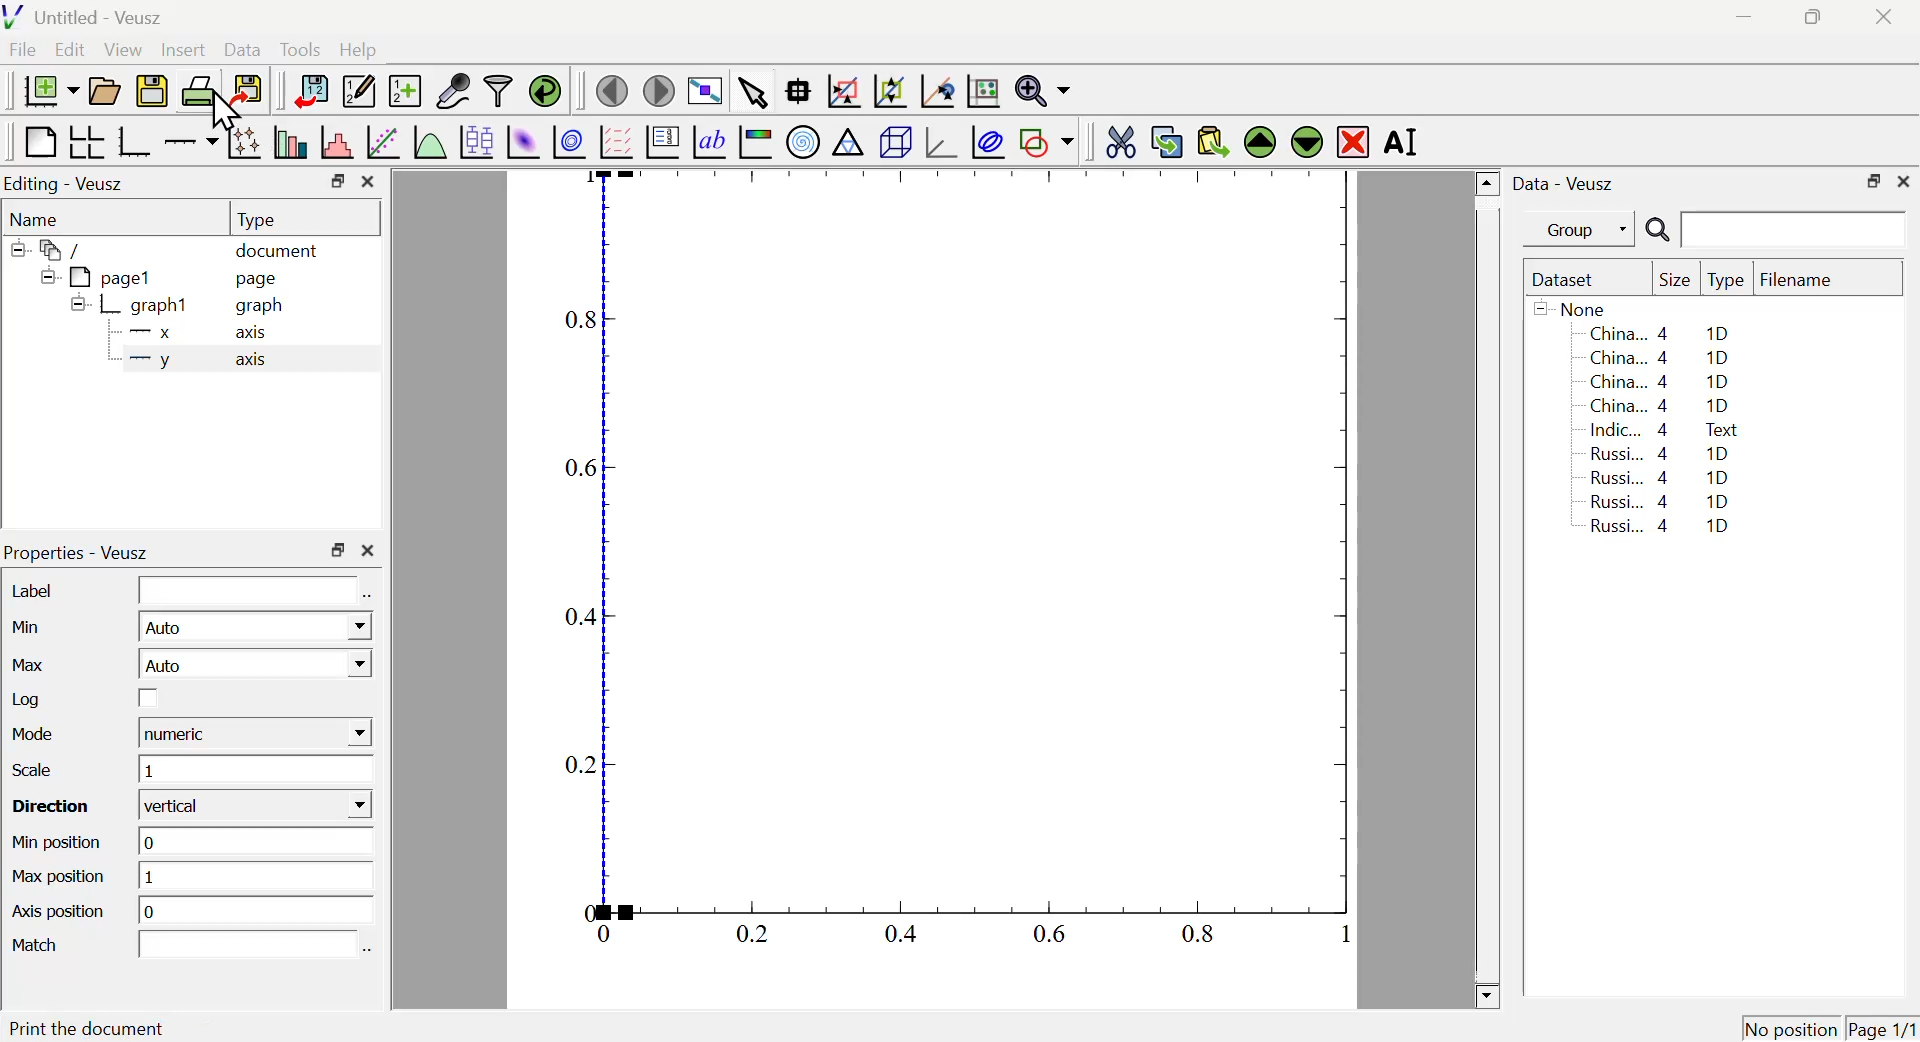 Image resolution: width=1920 pixels, height=1042 pixels. I want to click on Histogram of a dataset, so click(337, 143).